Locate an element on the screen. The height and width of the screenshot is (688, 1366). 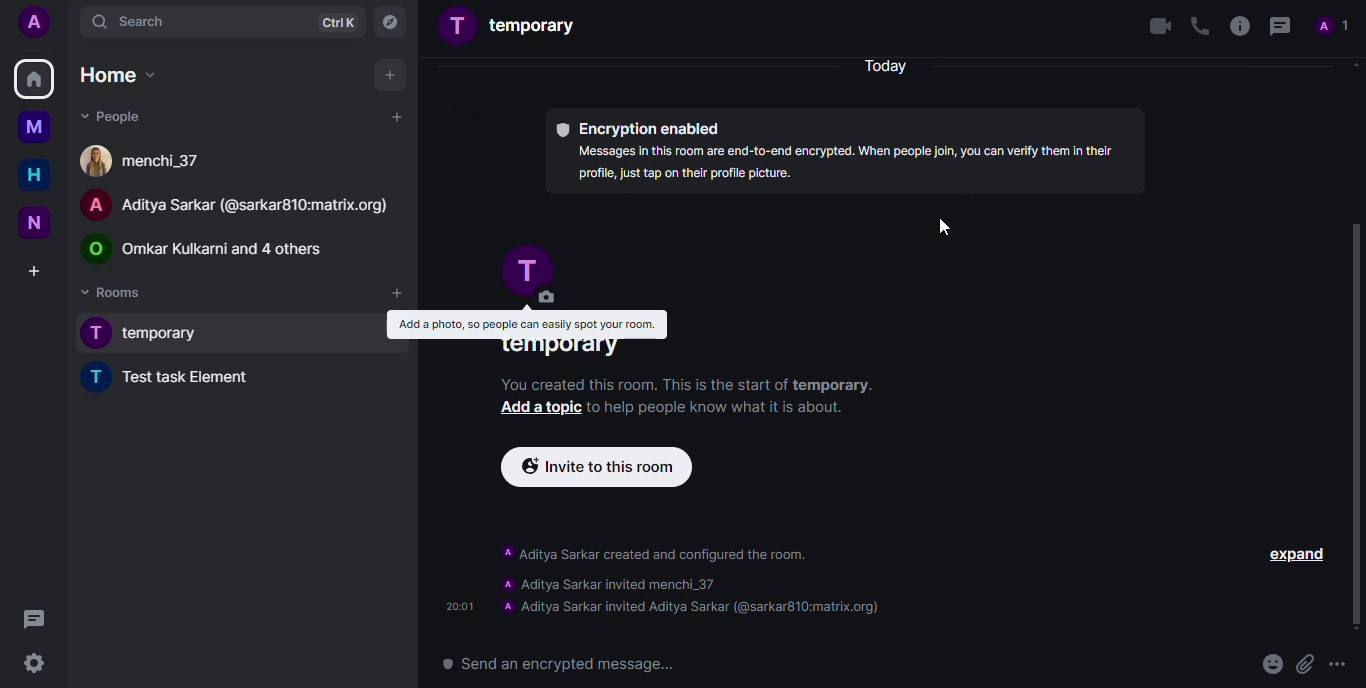
myspace is located at coordinates (34, 127).